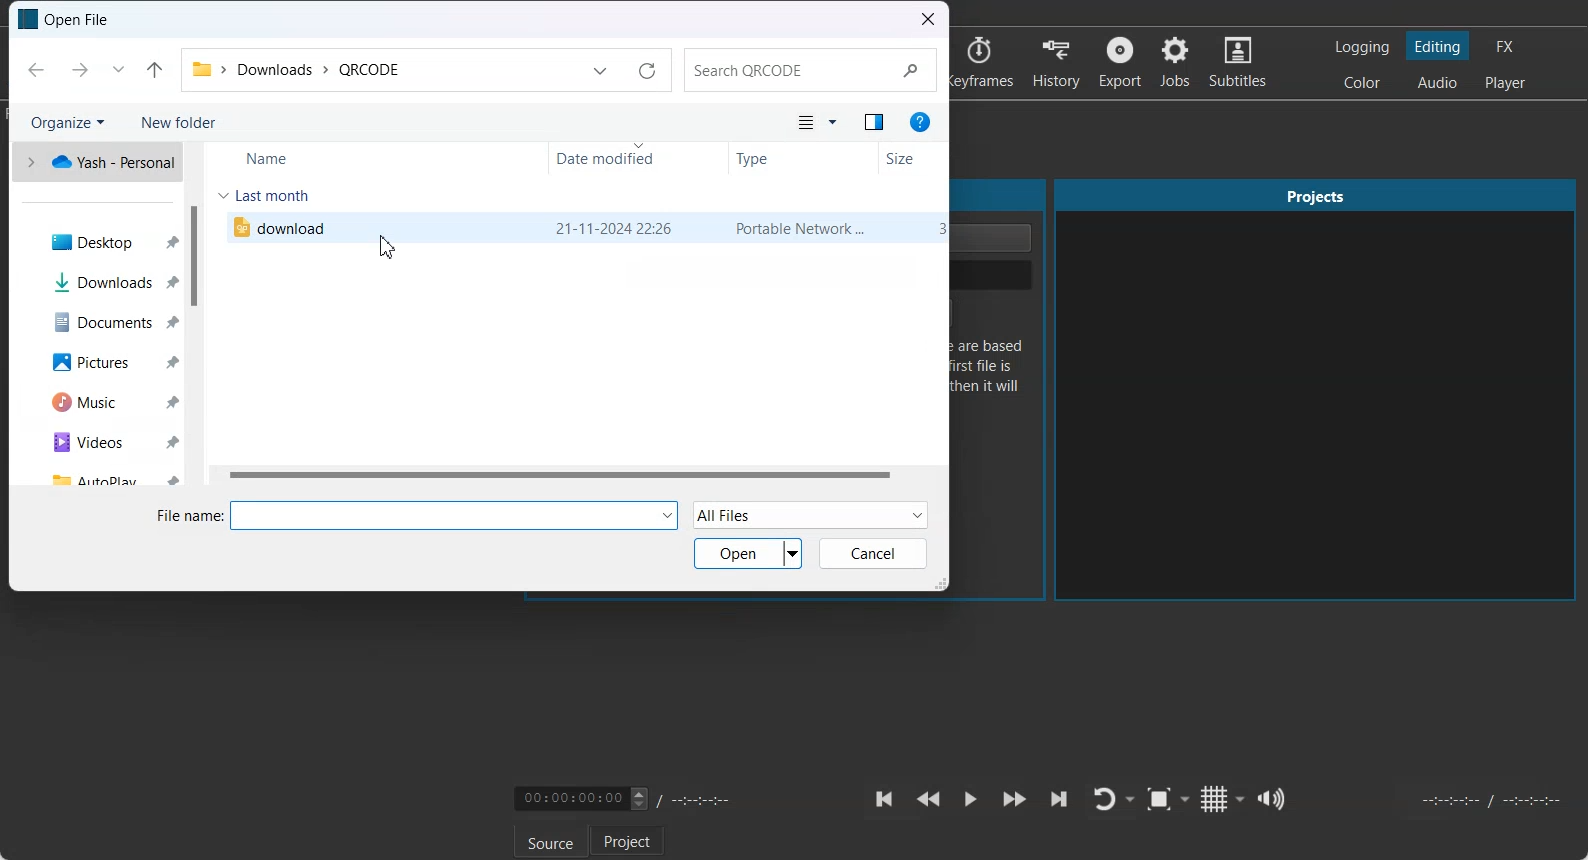  What do you see at coordinates (1161, 800) in the screenshot?
I see `Toggle Zoom` at bounding box center [1161, 800].